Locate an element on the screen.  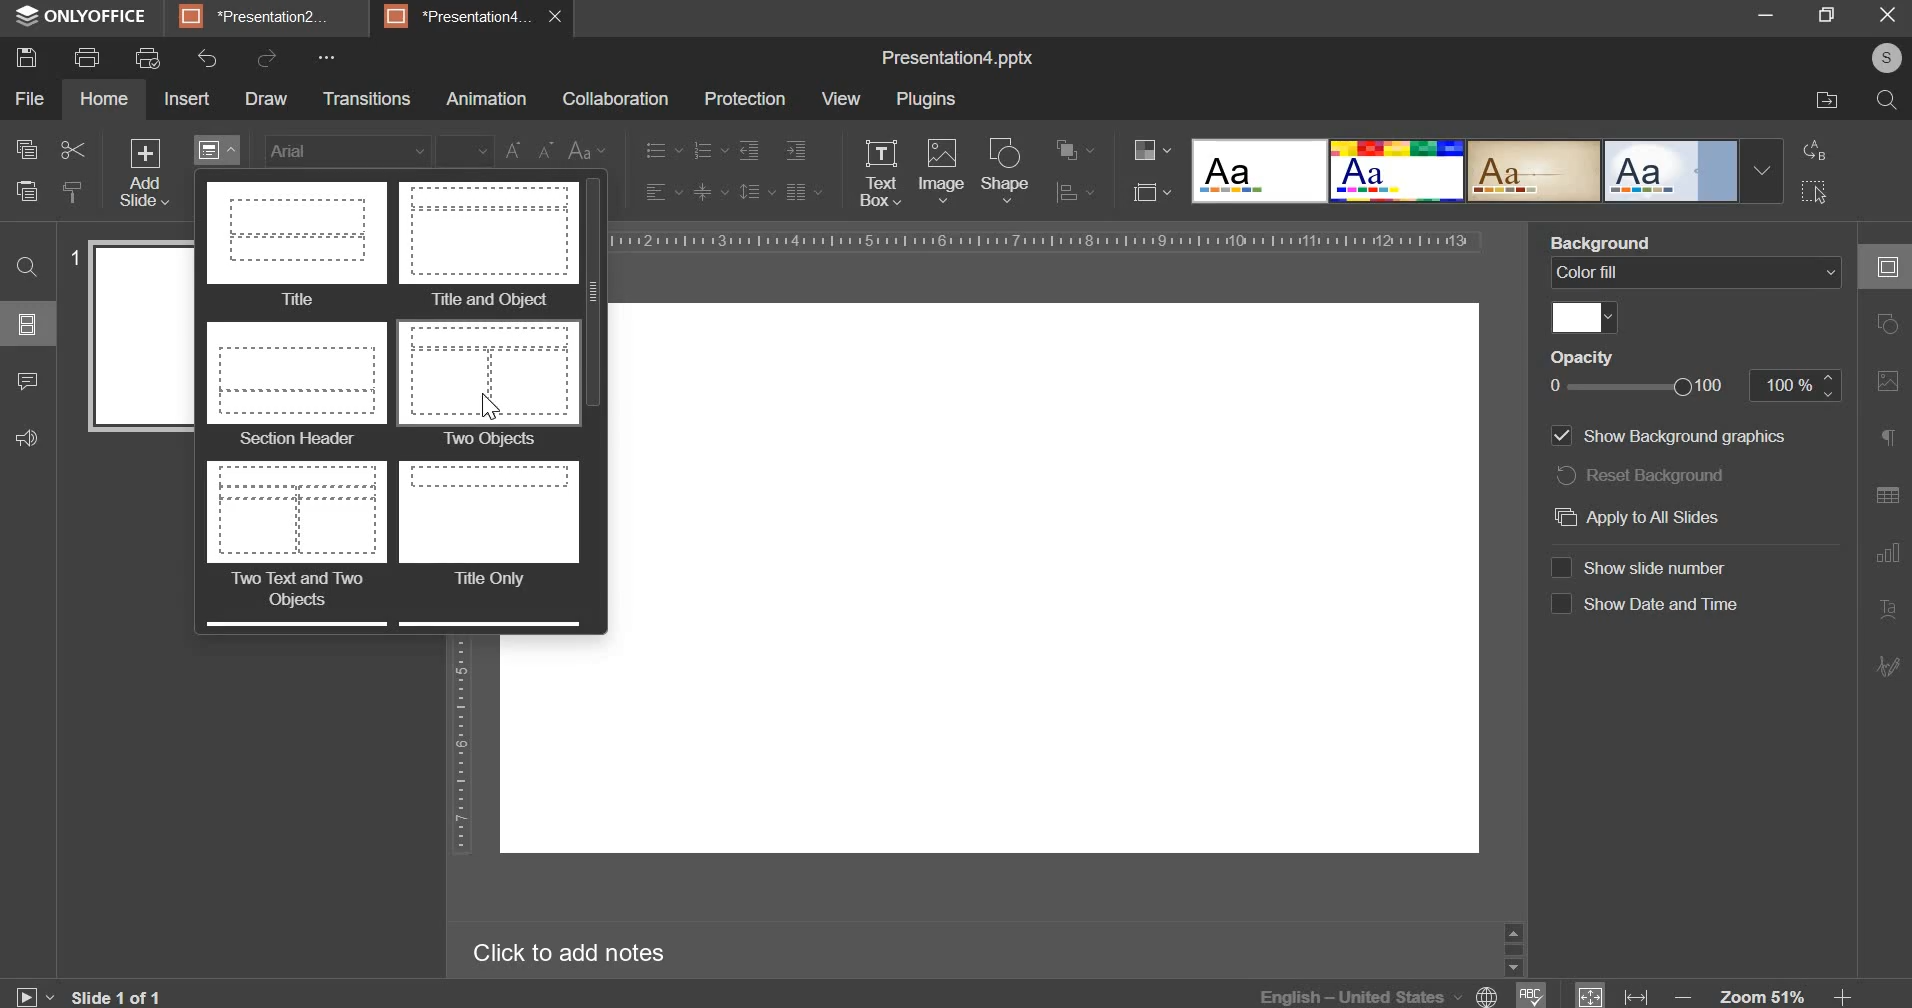
show date and time is located at coordinates (1664, 604).